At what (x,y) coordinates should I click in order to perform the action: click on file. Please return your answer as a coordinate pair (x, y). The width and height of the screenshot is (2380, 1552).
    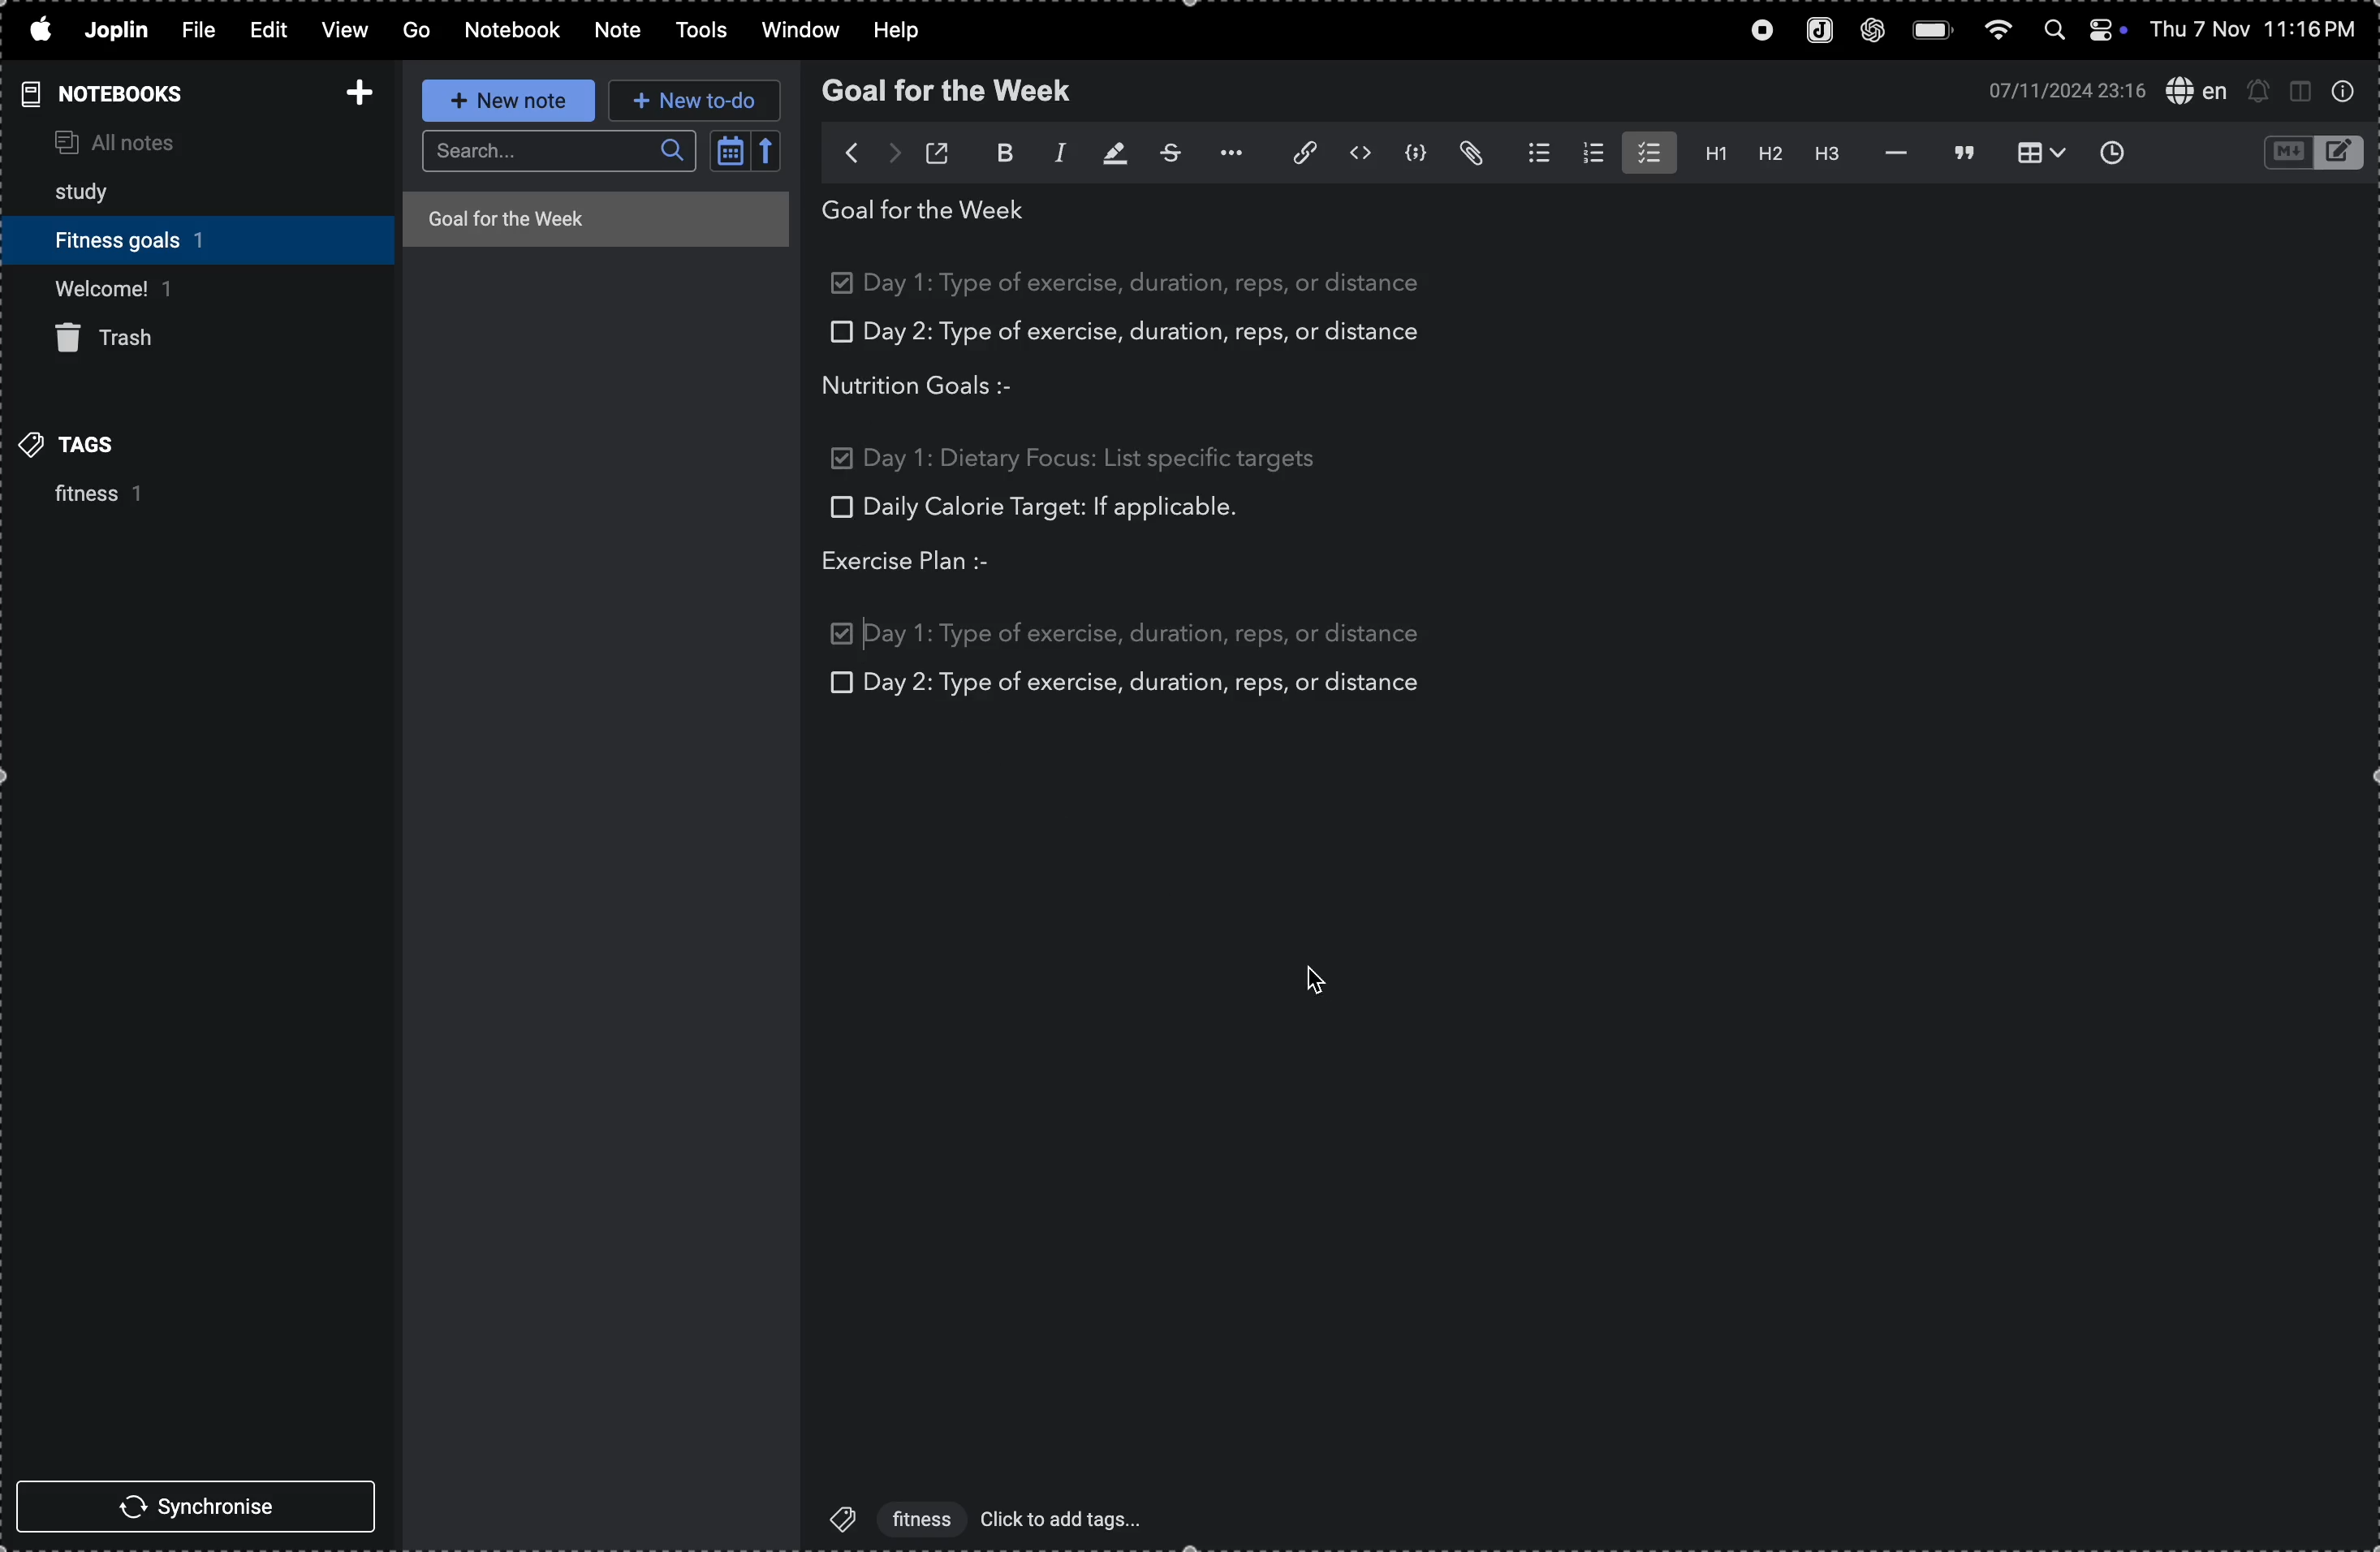
    Looking at the image, I should click on (204, 31).